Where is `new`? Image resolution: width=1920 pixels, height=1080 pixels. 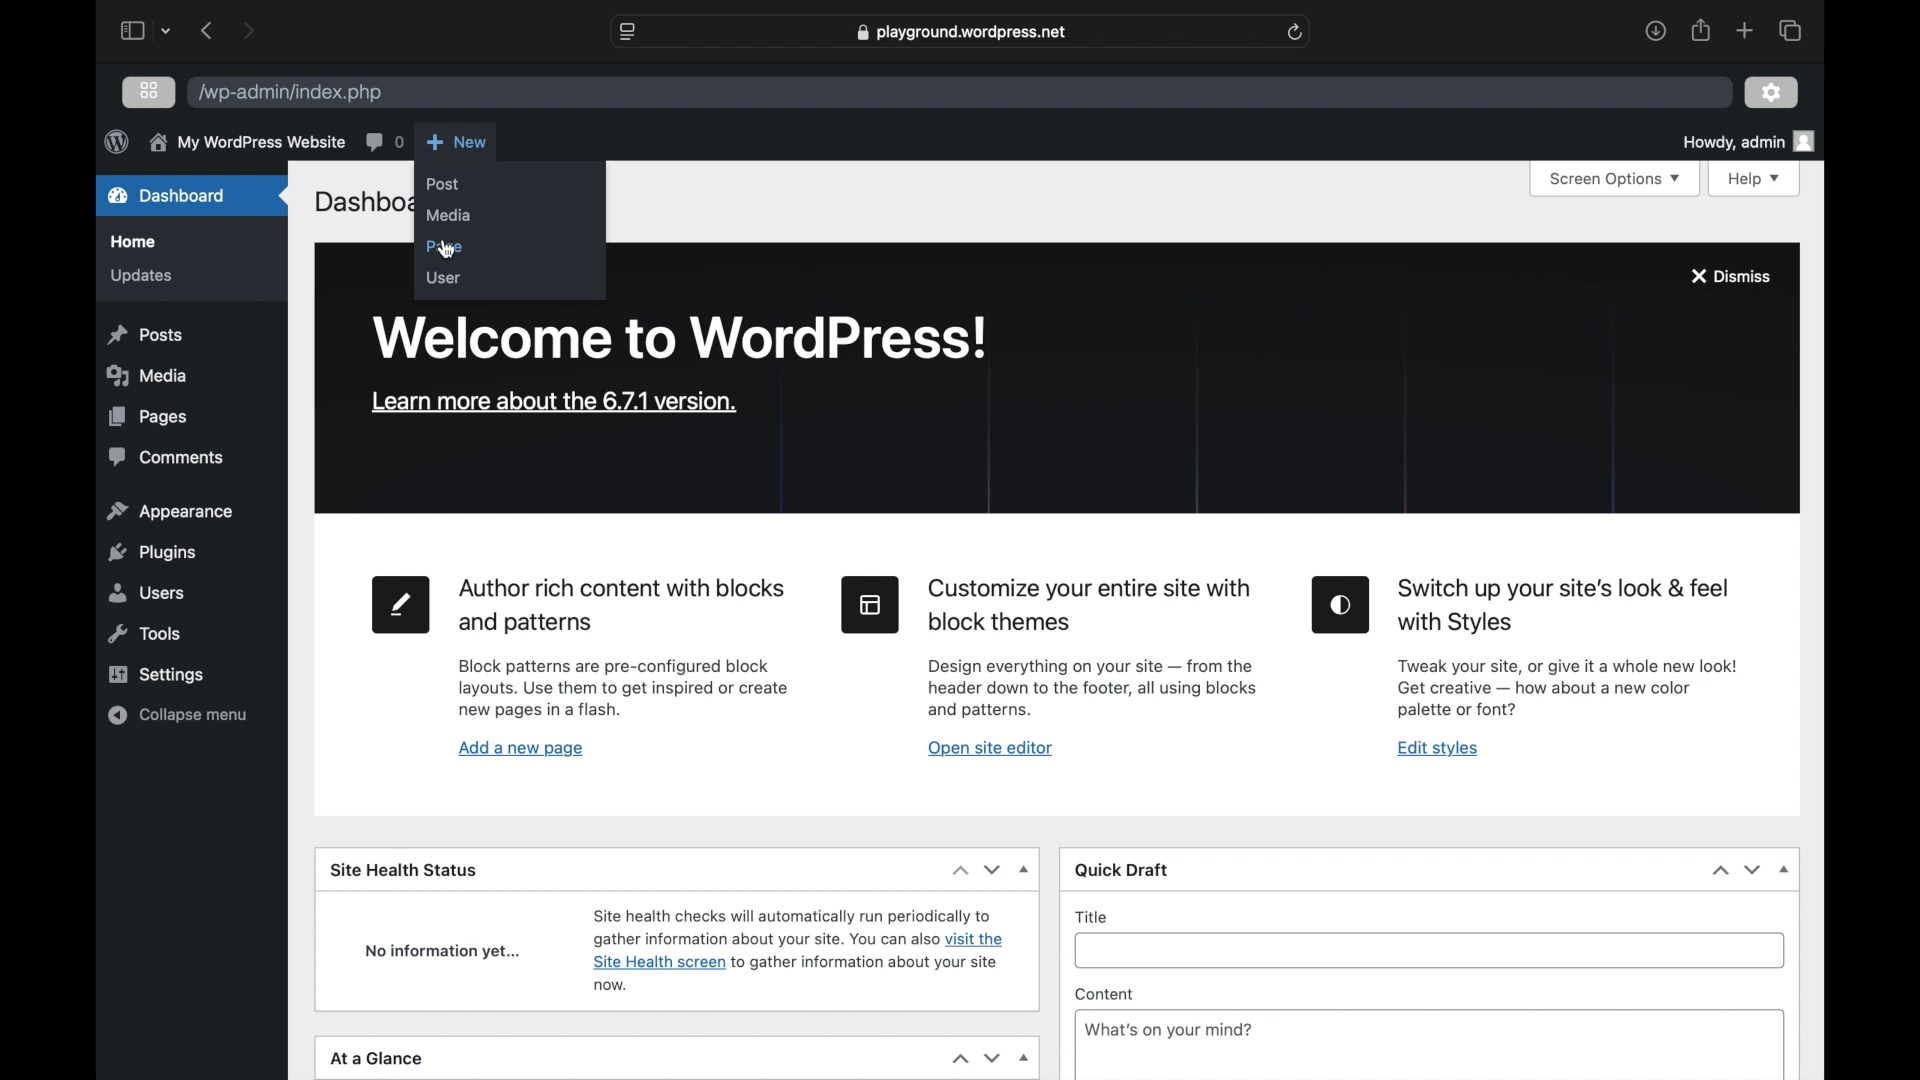
new is located at coordinates (456, 143).